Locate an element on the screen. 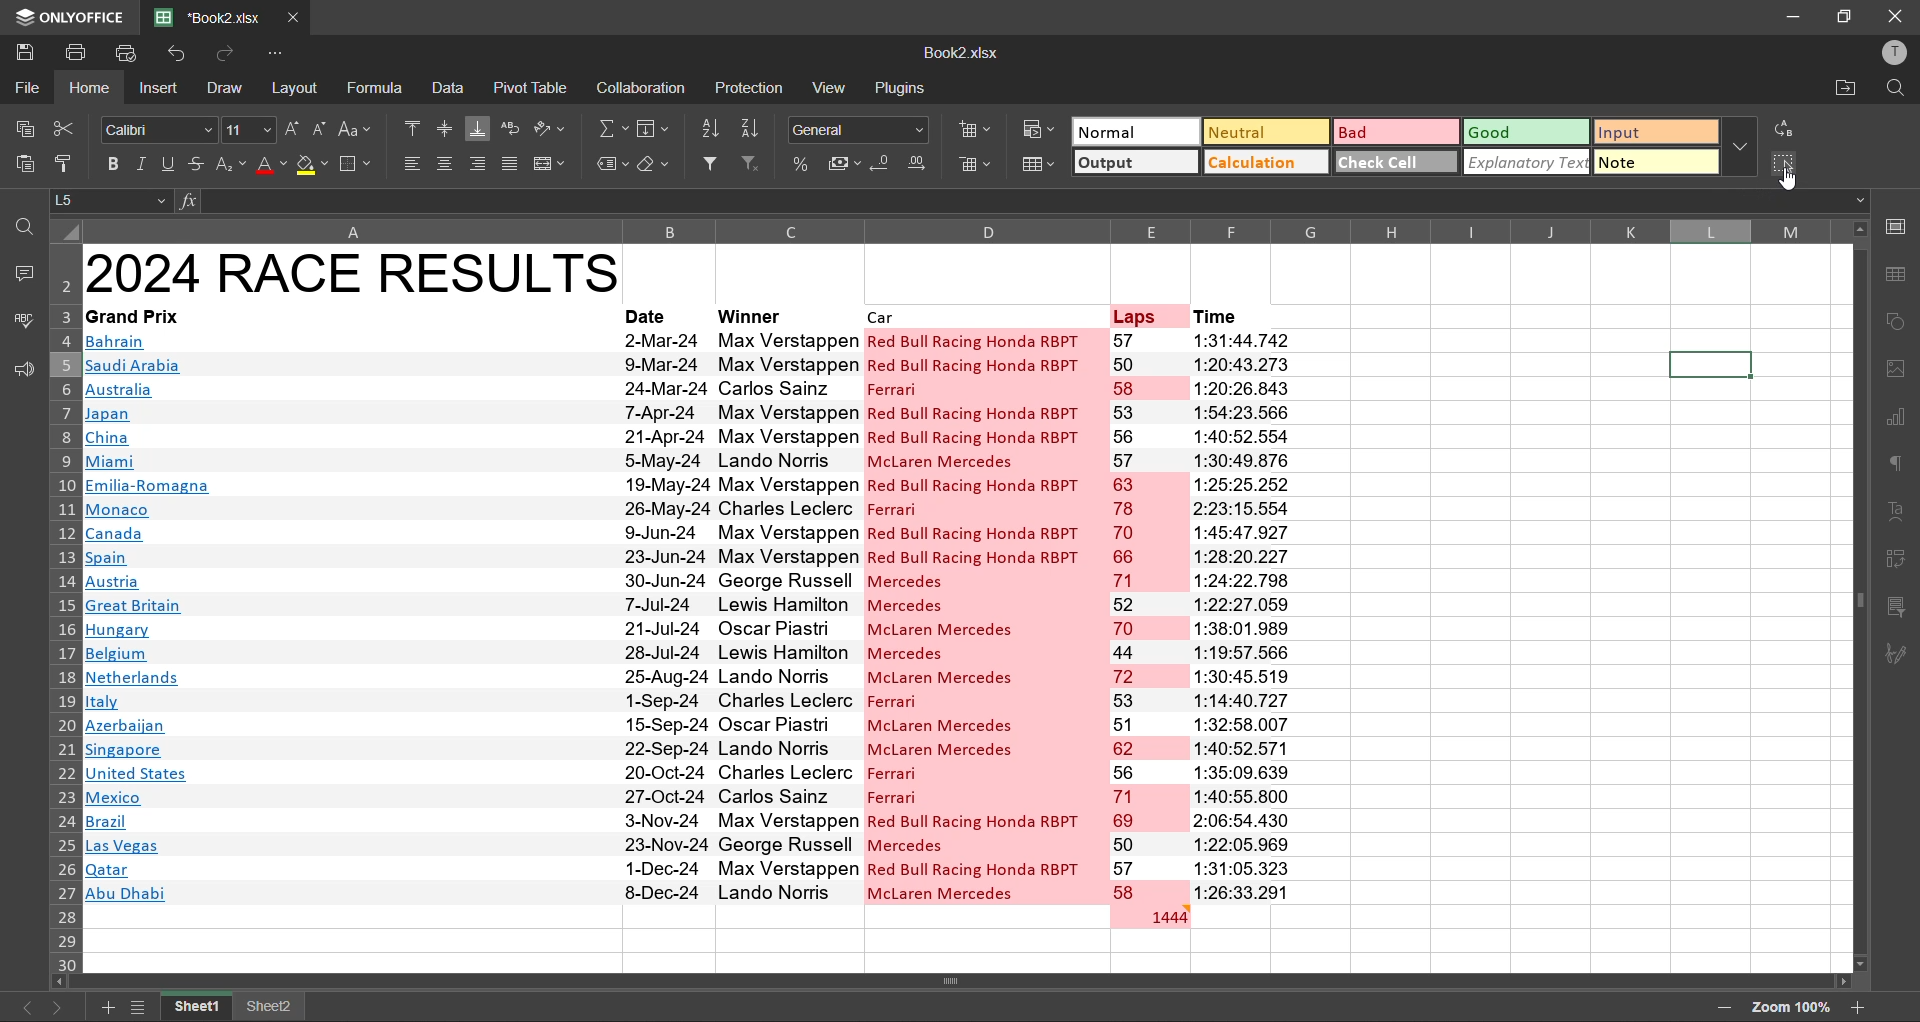 Image resolution: width=1920 pixels, height=1022 pixels. next is located at coordinates (56, 1007).